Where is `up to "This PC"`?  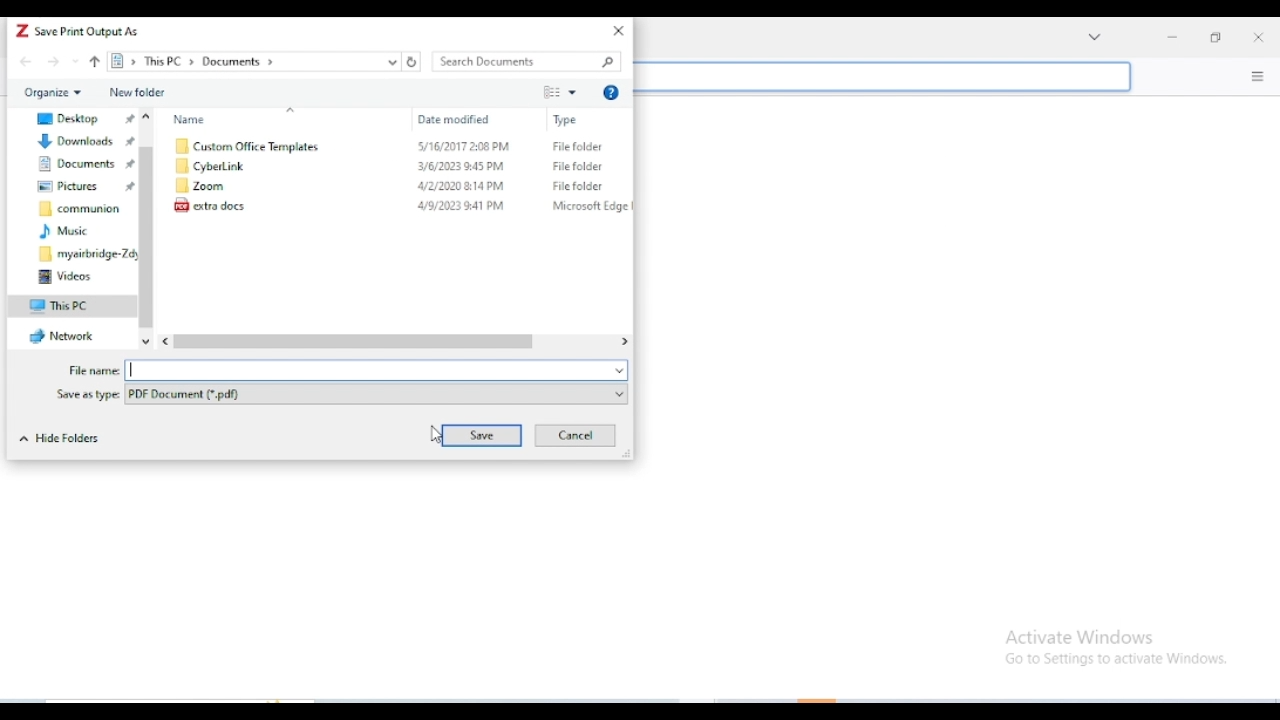
up to "This PC" is located at coordinates (95, 62).